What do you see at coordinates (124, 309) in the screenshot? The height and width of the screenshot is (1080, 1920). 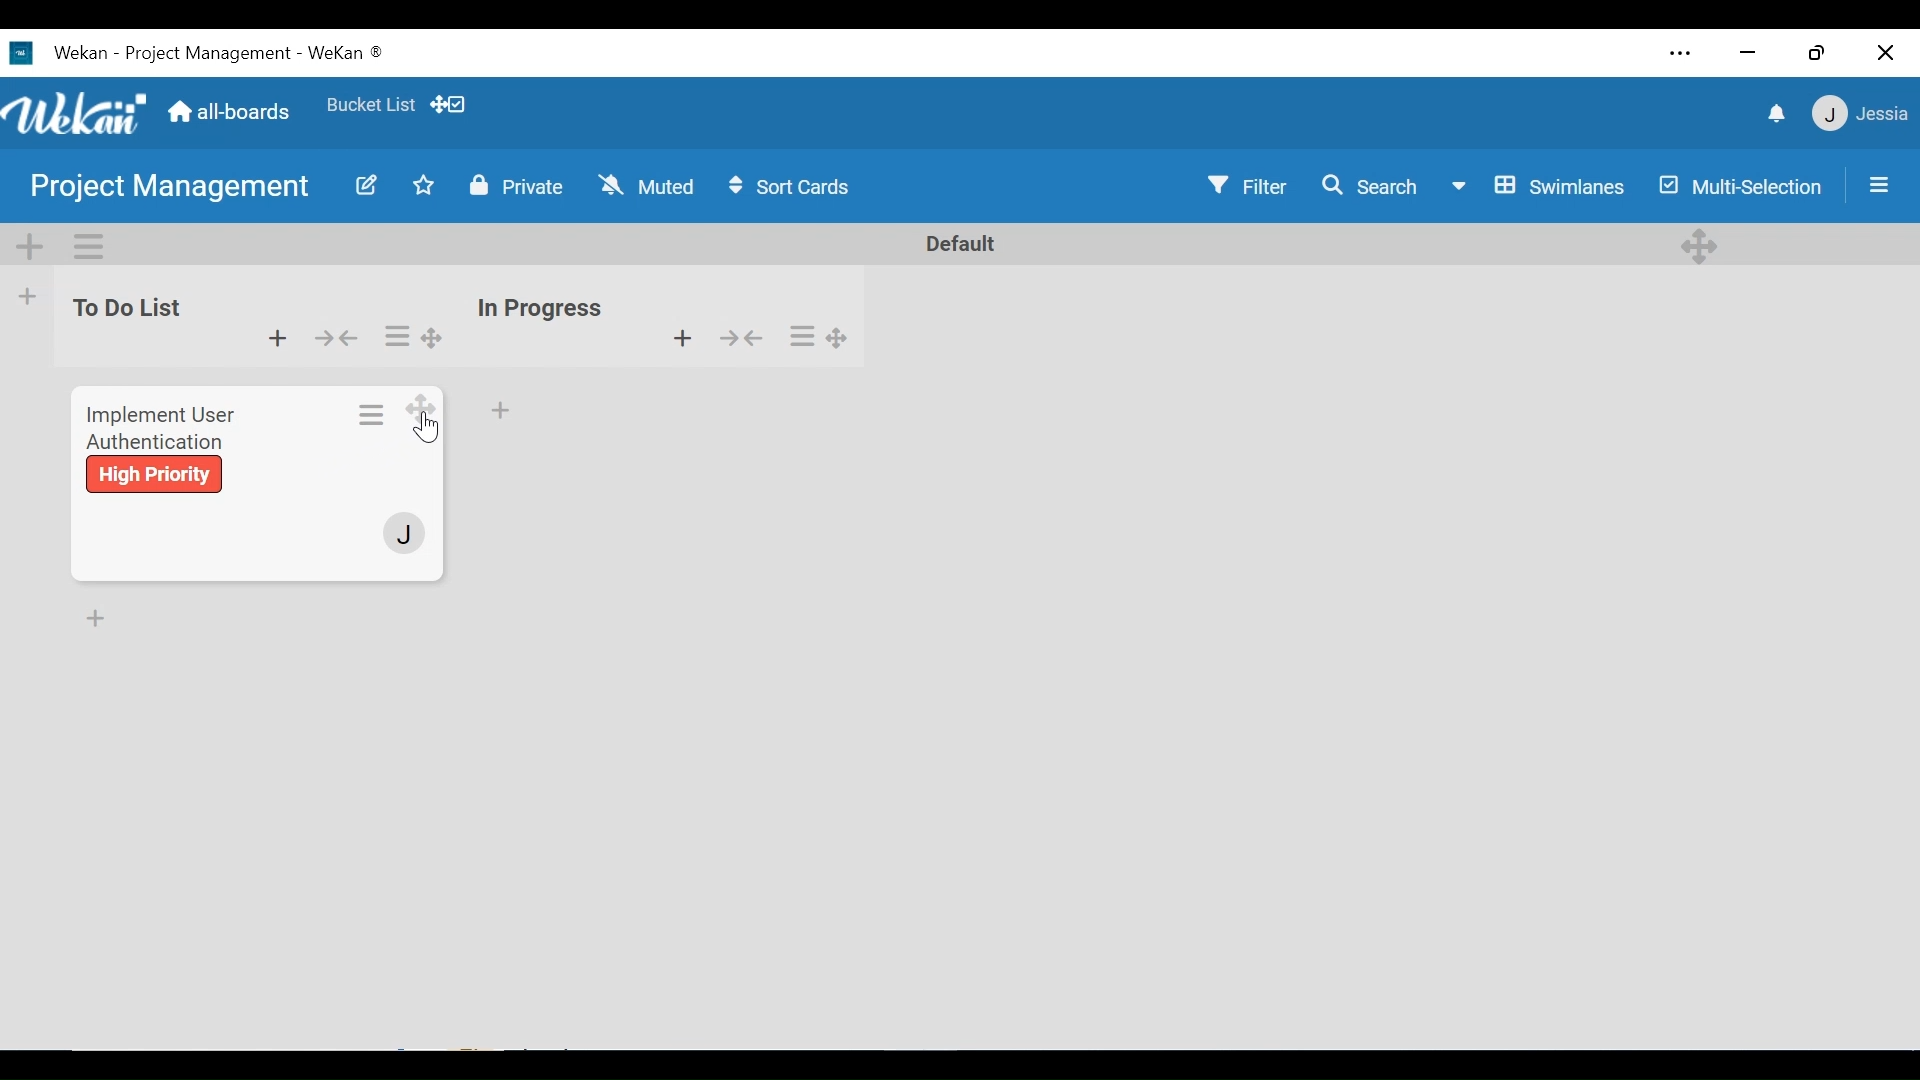 I see `To Do List` at bounding box center [124, 309].